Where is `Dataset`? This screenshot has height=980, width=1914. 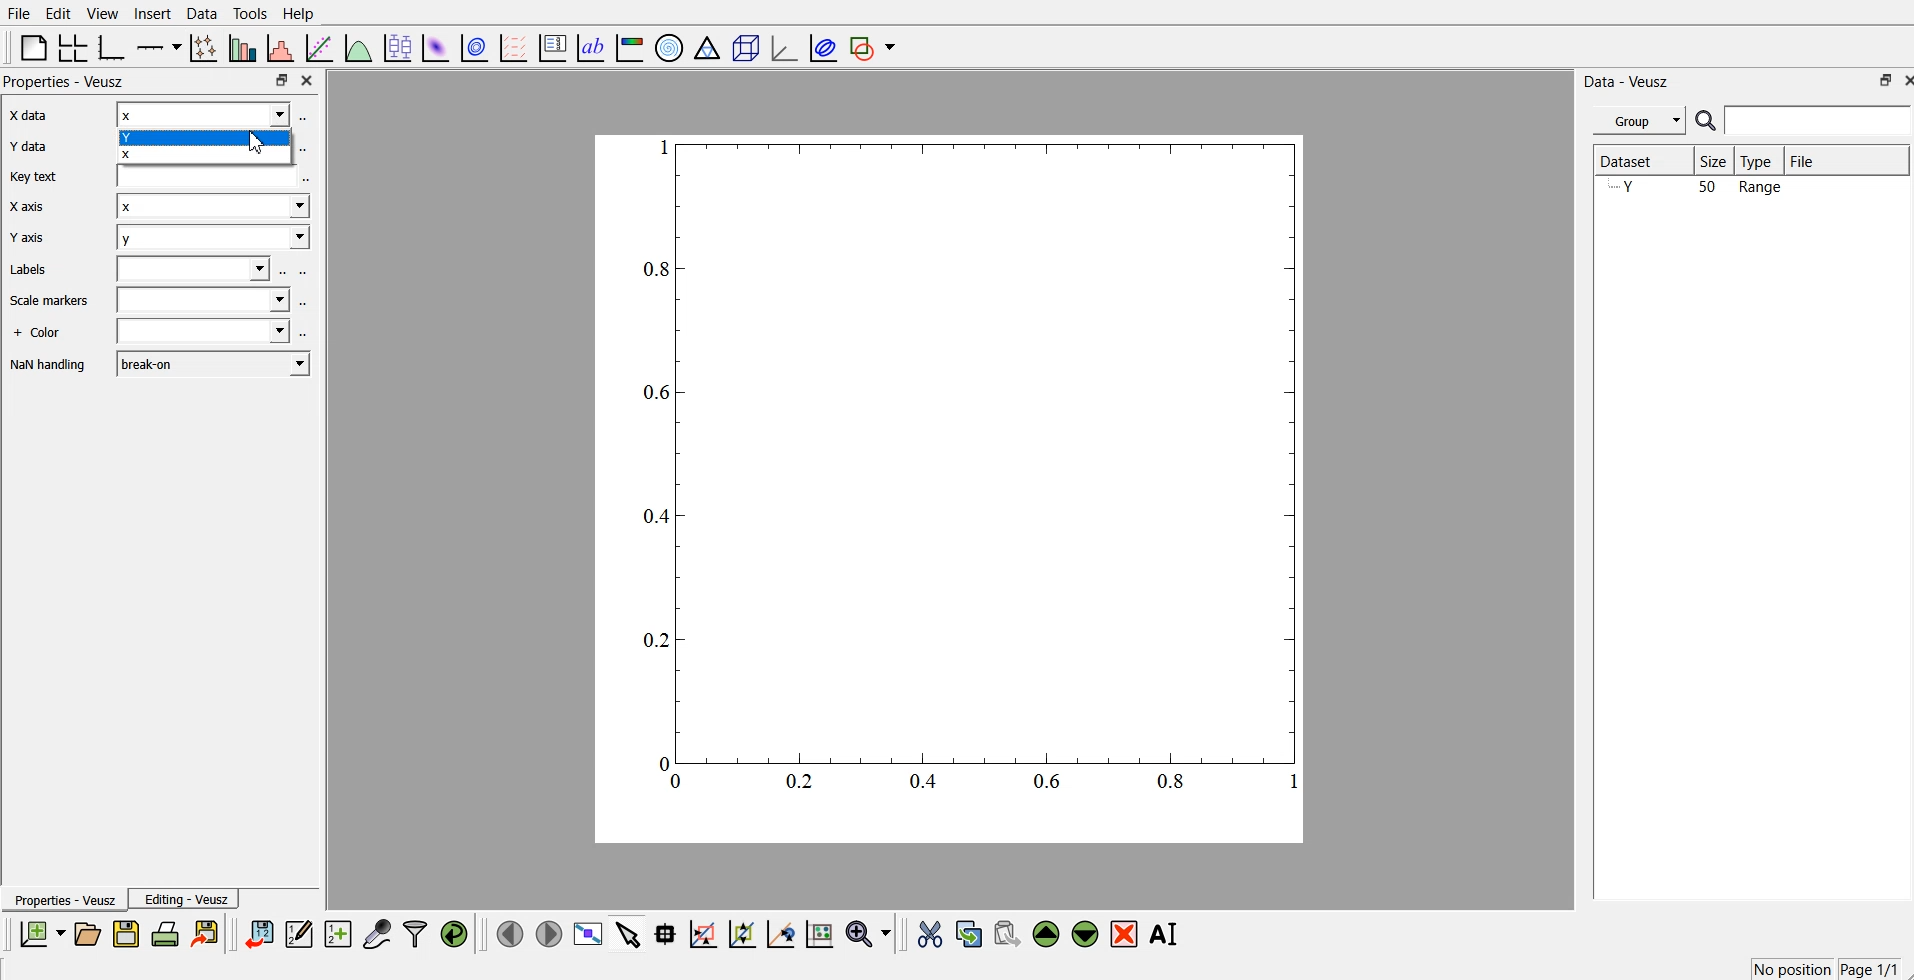 Dataset is located at coordinates (1633, 157).